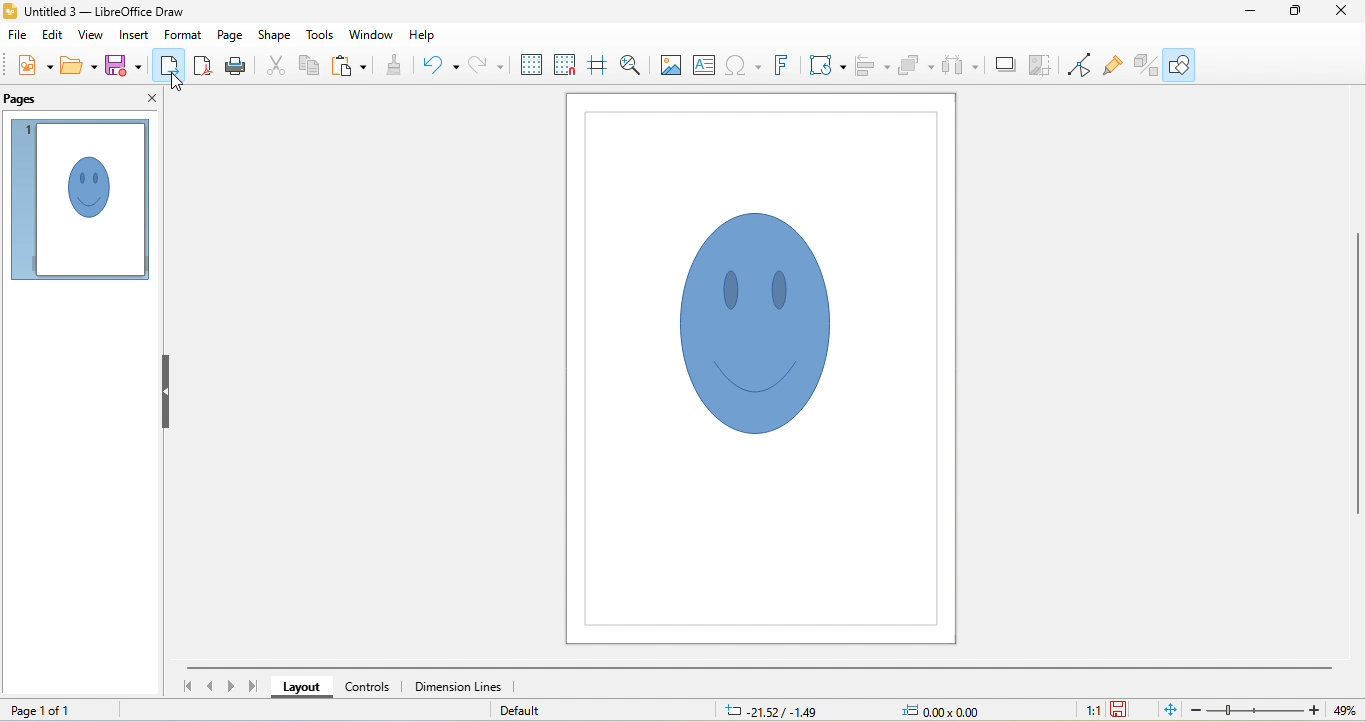  What do you see at coordinates (153, 99) in the screenshot?
I see `close` at bounding box center [153, 99].